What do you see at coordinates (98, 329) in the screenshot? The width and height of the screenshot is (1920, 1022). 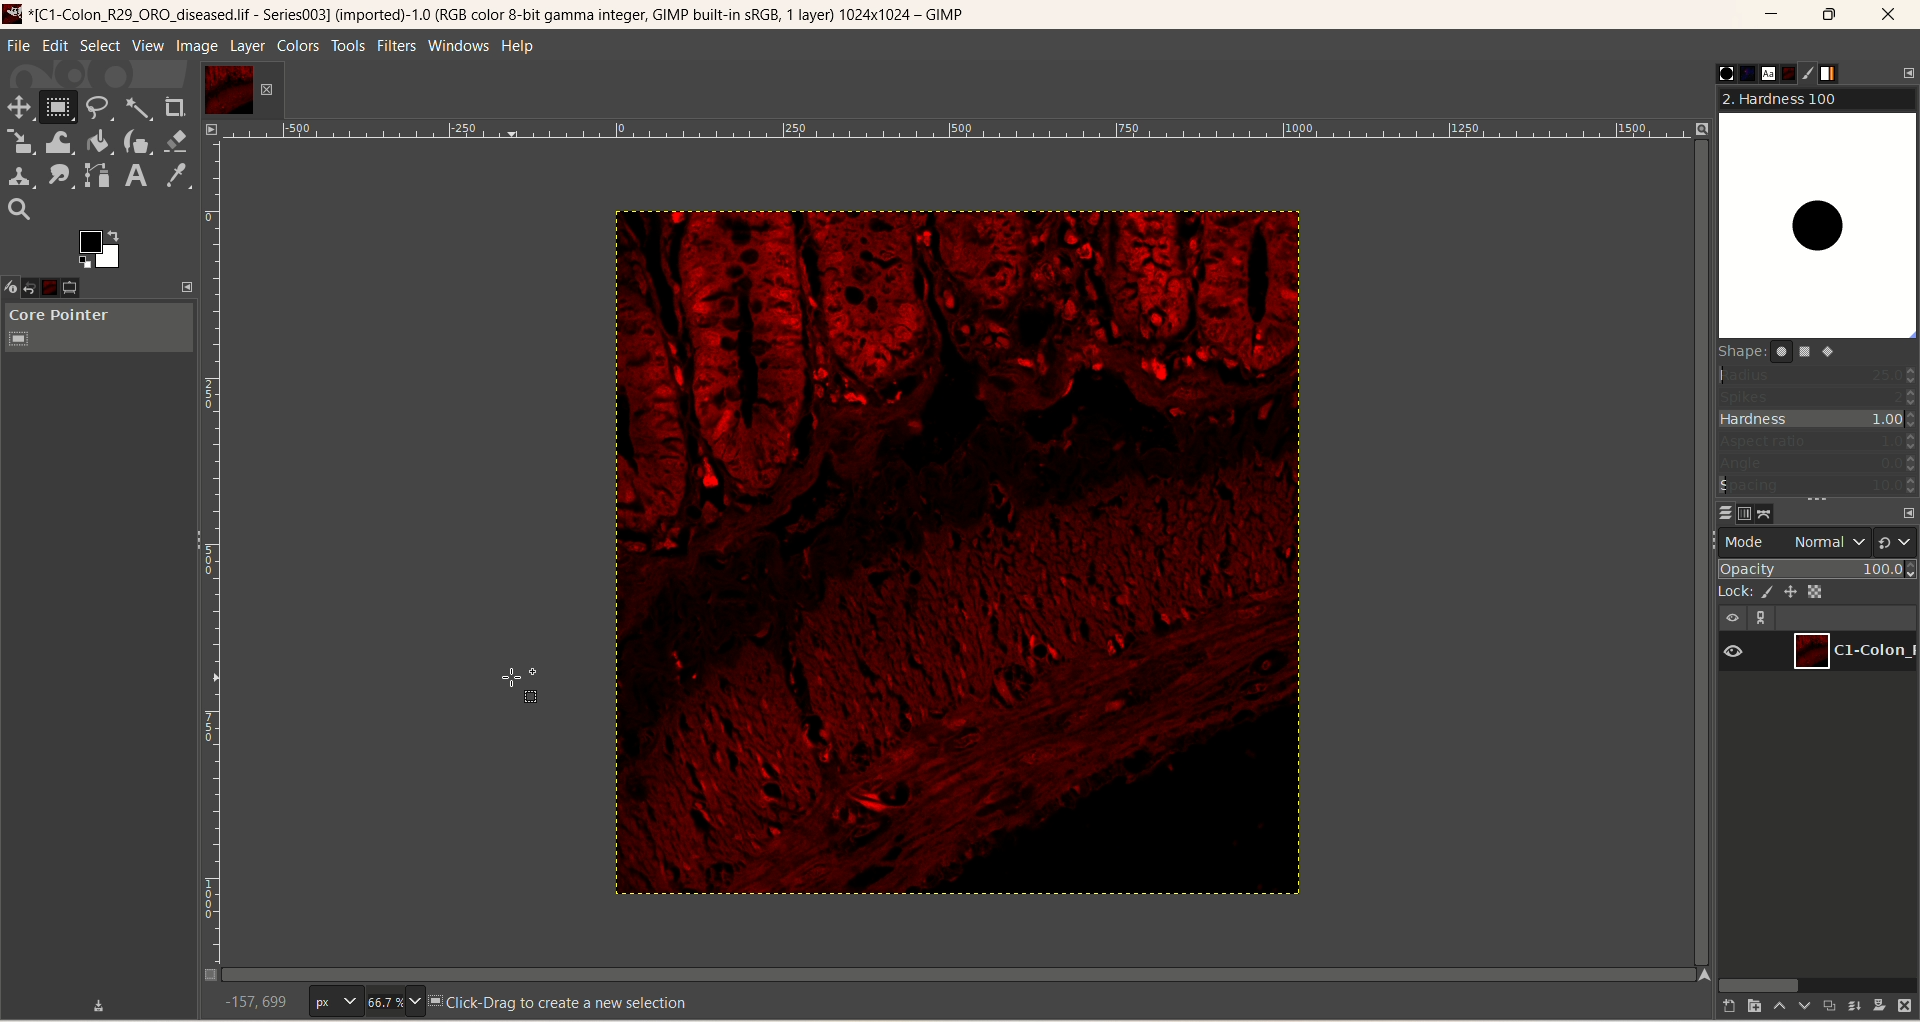 I see `core pointer` at bounding box center [98, 329].